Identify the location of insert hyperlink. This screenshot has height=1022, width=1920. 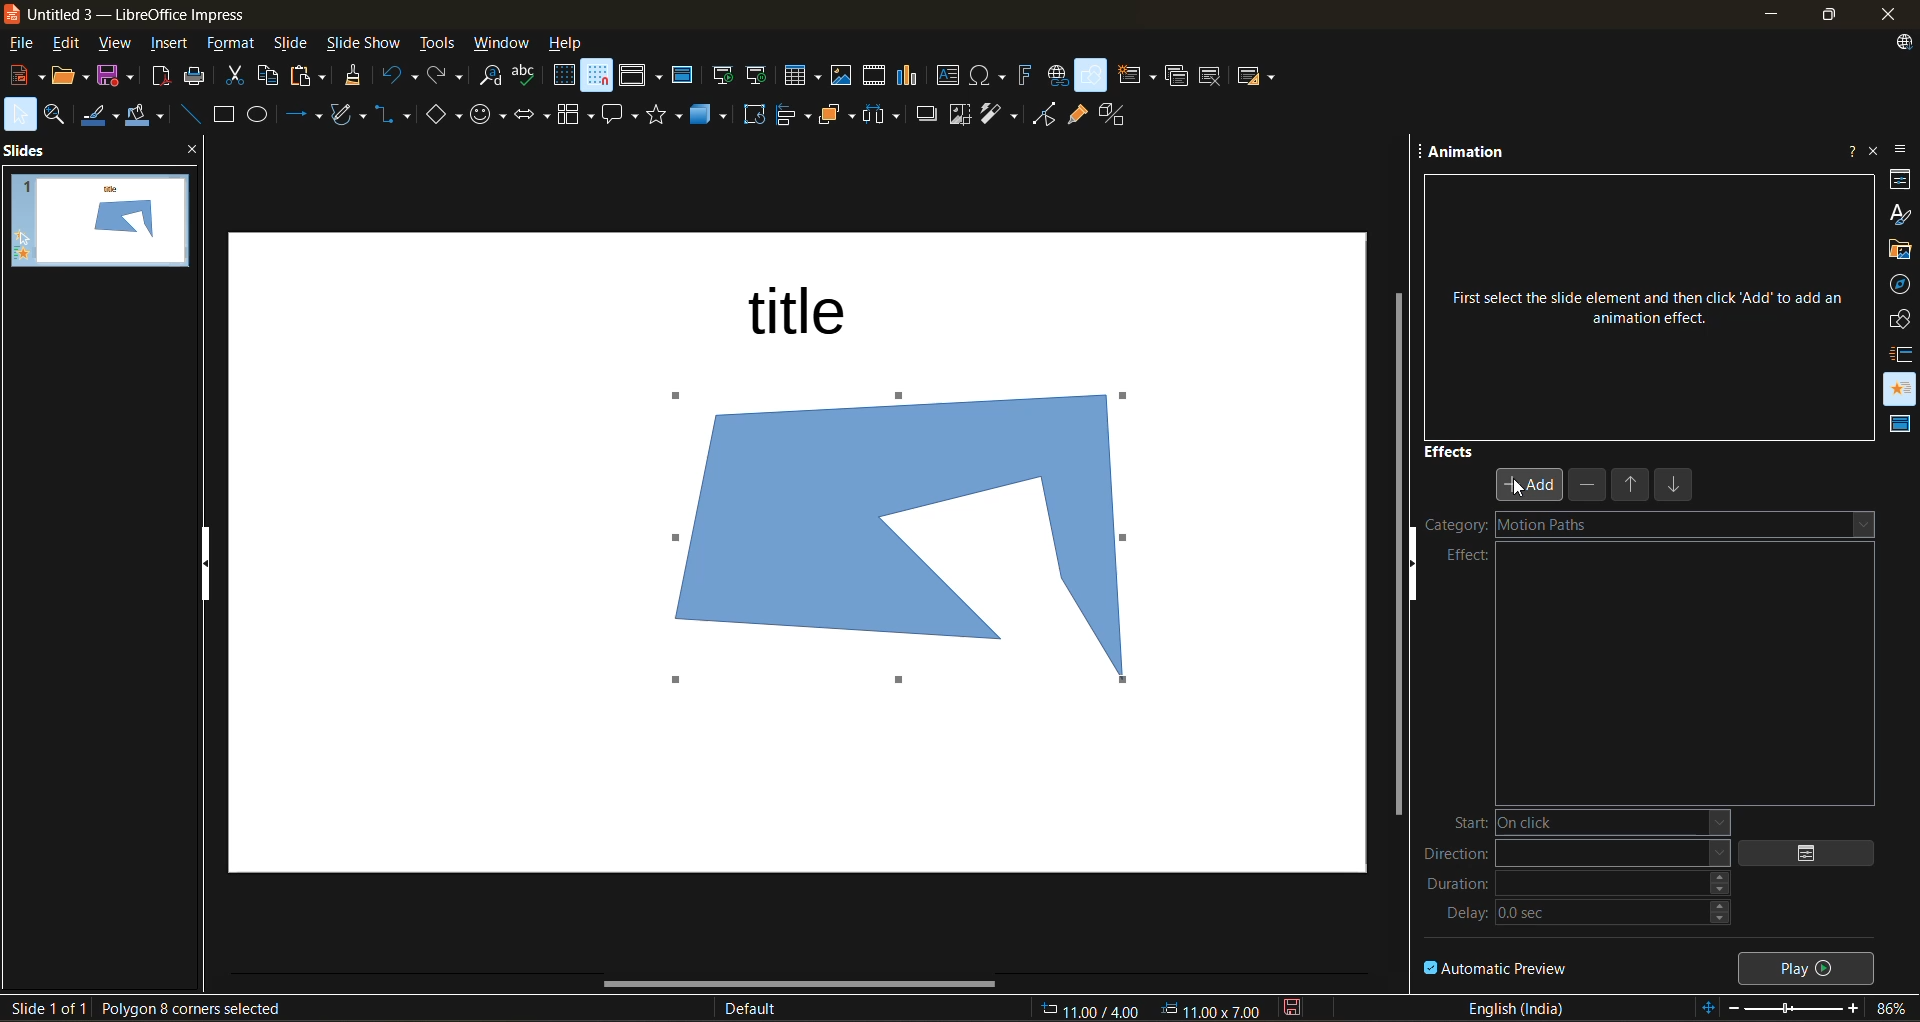
(1056, 78).